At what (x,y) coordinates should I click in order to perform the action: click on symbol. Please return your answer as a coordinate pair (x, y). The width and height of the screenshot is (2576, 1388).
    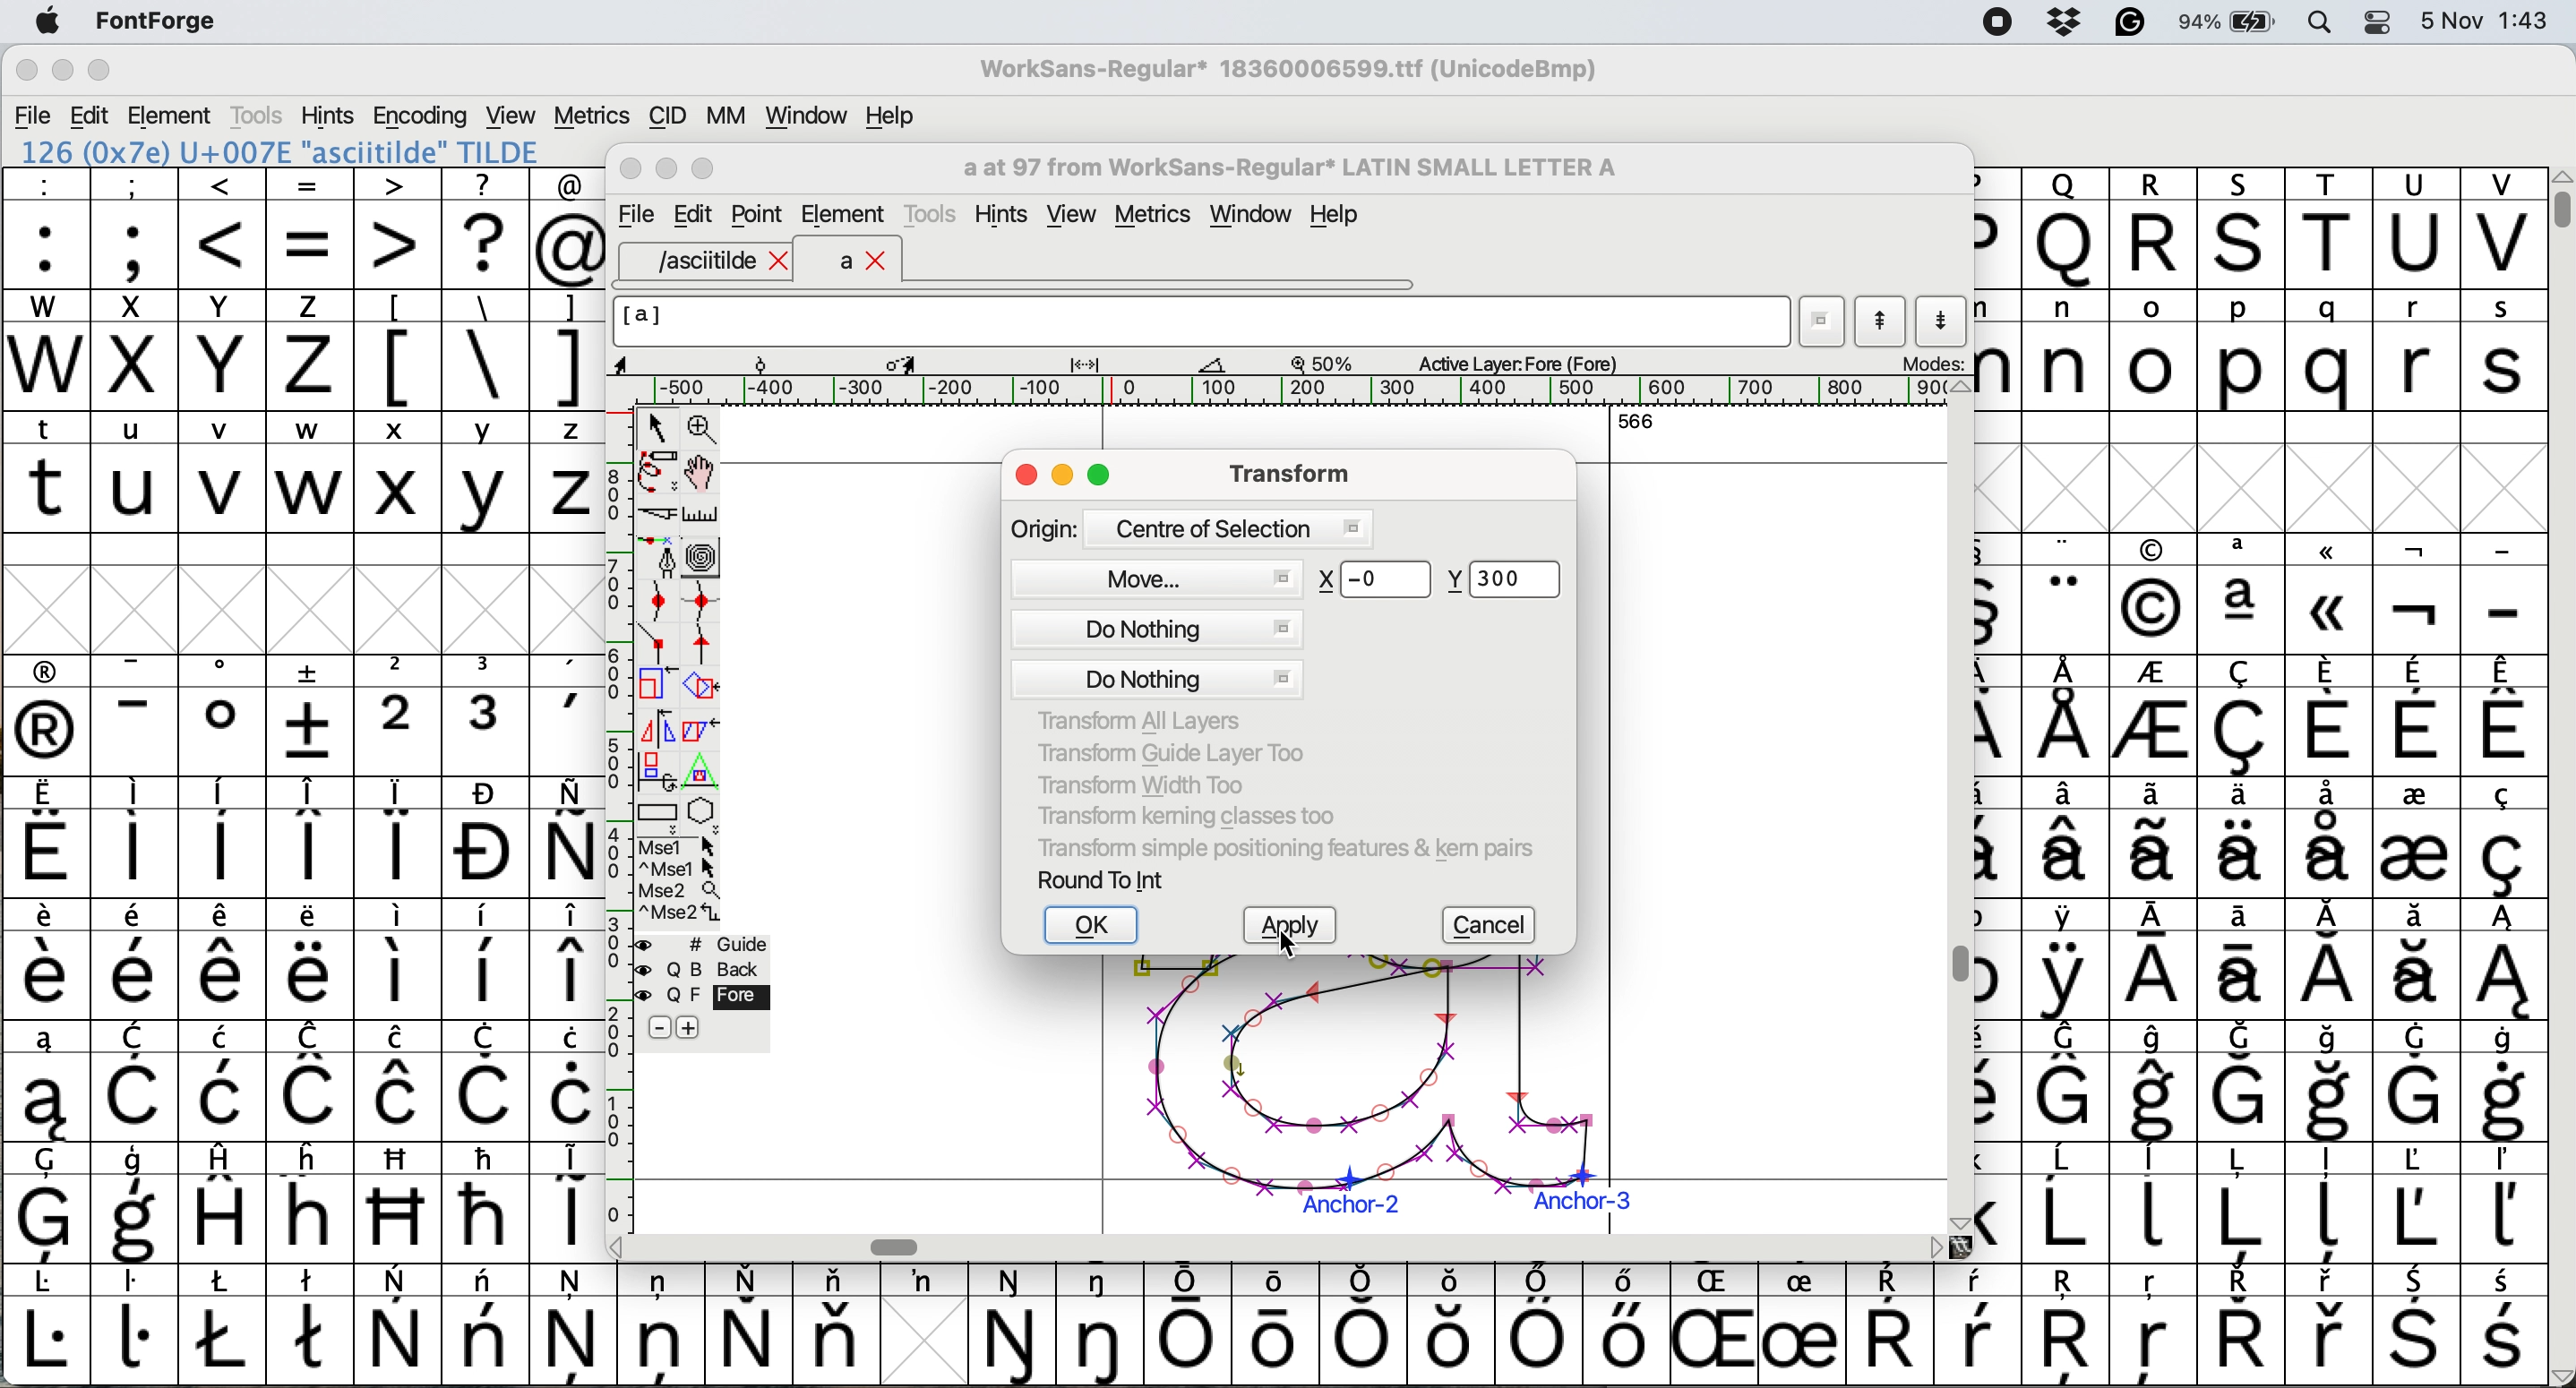
    Looking at the image, I should click on (136, 1205).